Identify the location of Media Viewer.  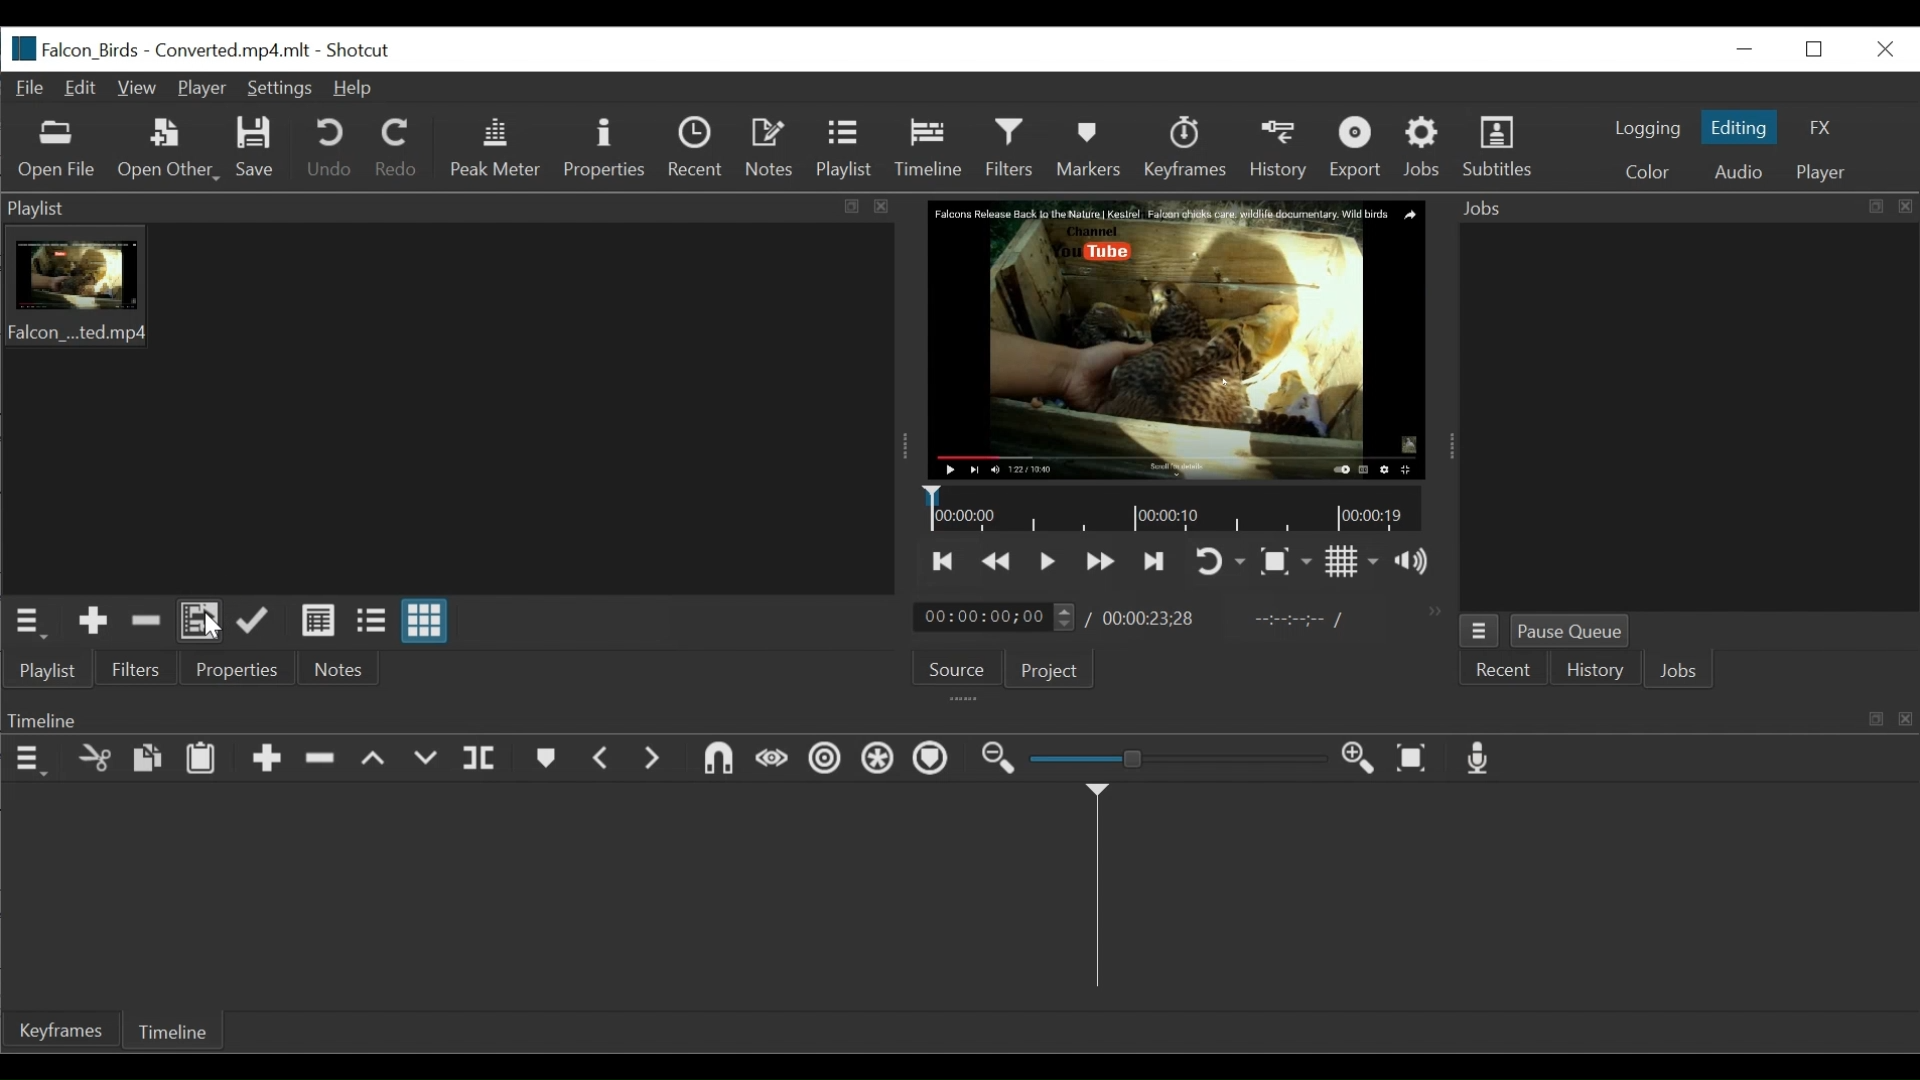
(1173, 341).